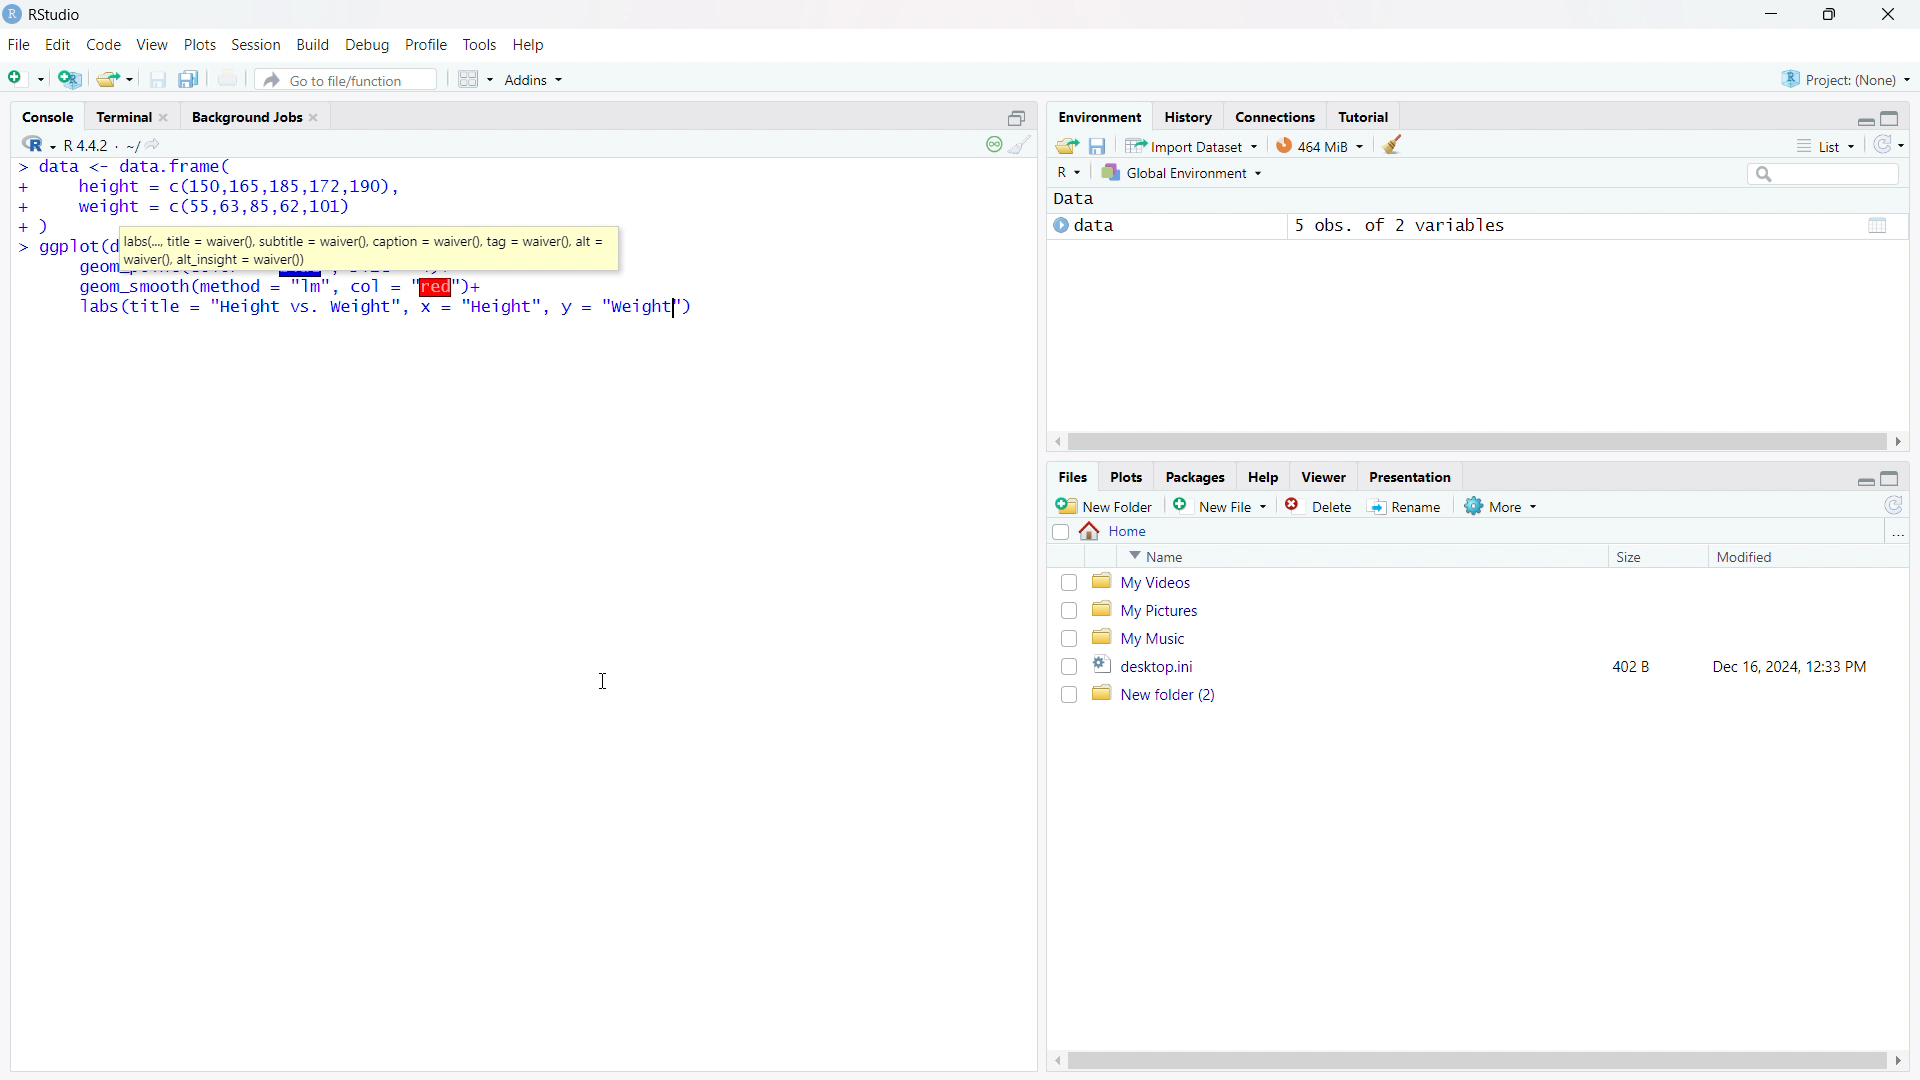 The height and width of the screenshot is (1080, 1920). What do you see at coordinates (1825, 145) in the screenshot?
I see `list` at bounding box center [1825, 145].